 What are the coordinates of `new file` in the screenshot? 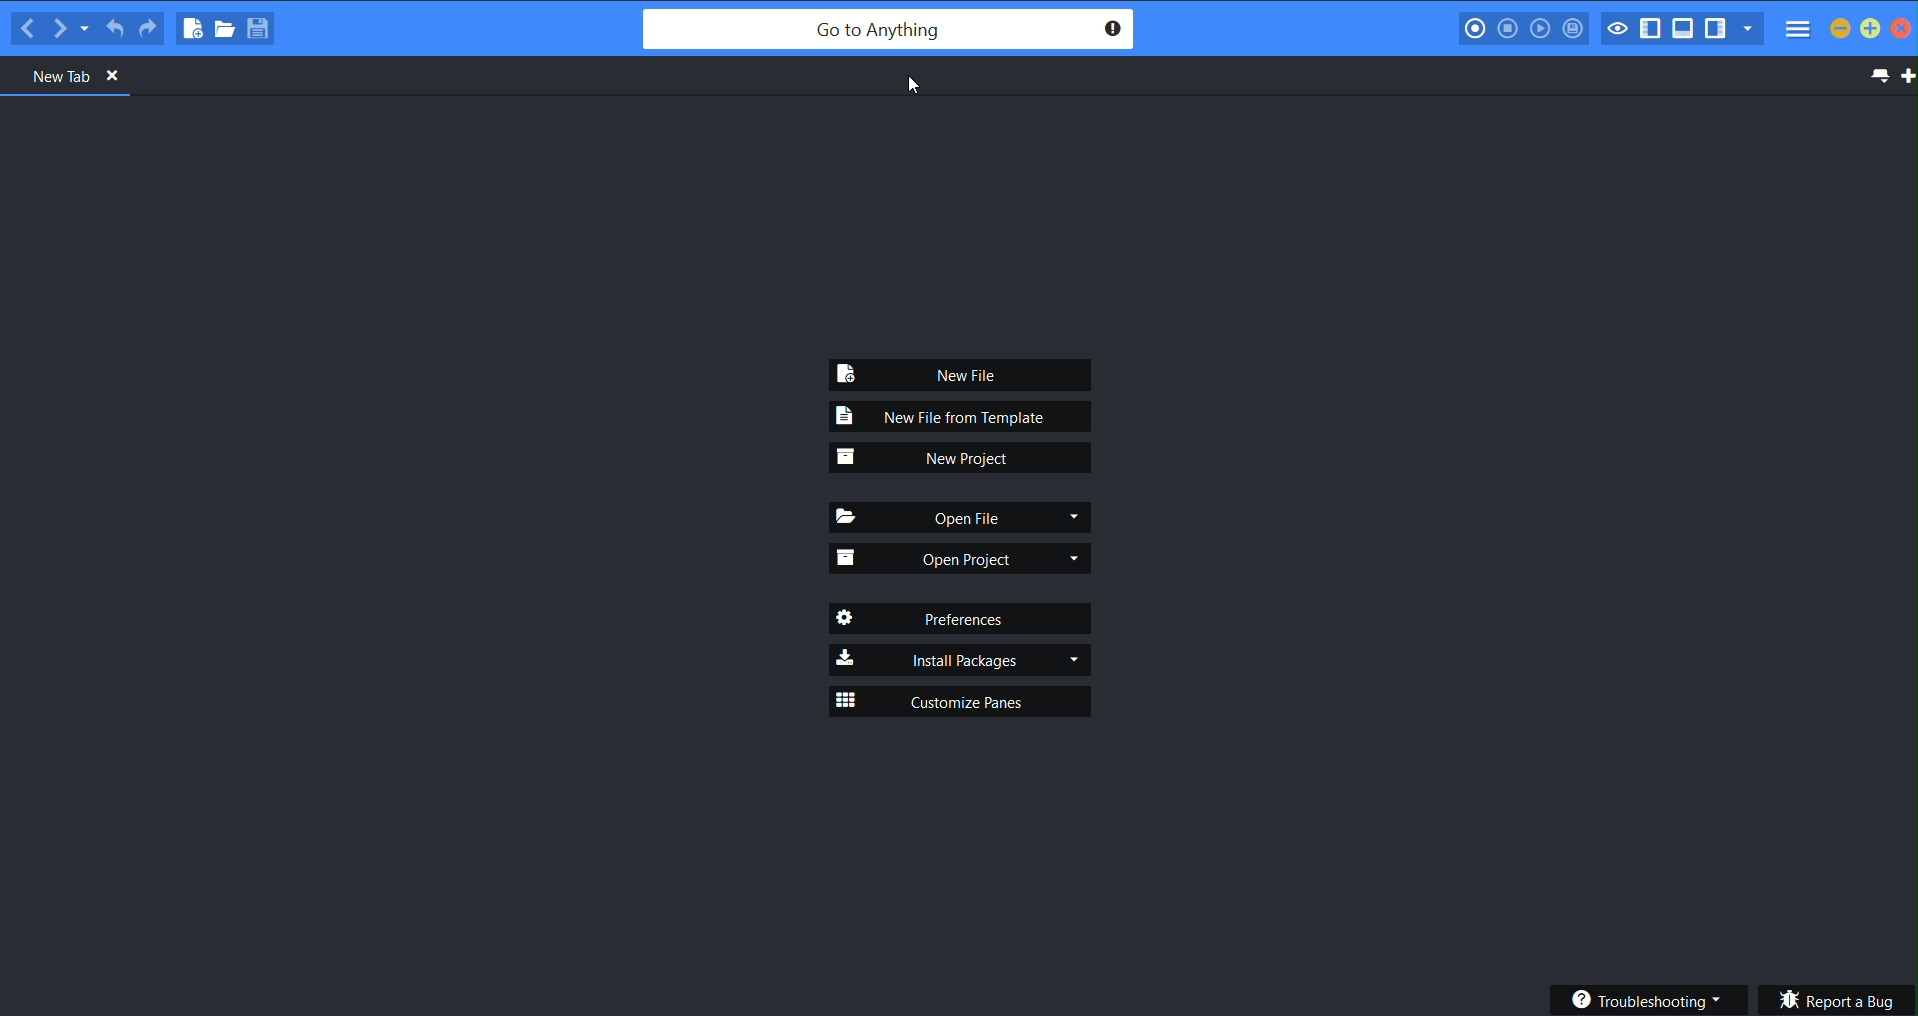 It's located at (189, 26).